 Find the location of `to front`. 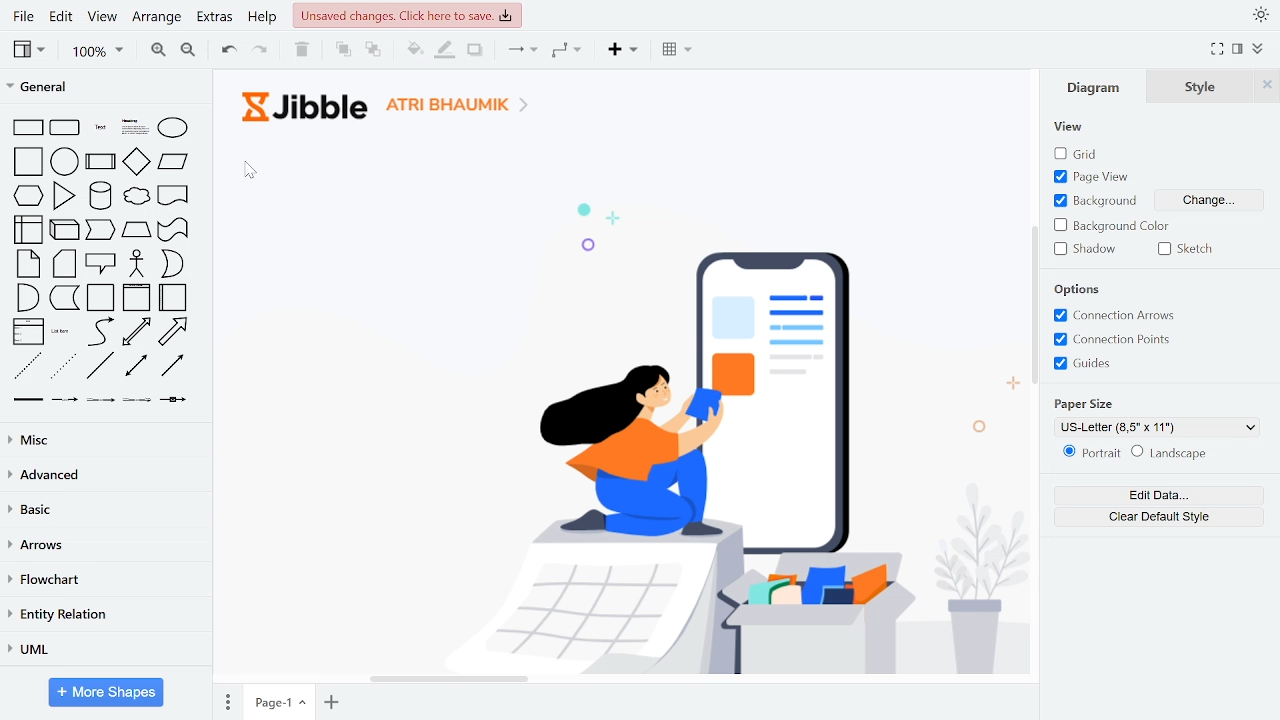

to front is located at coordinates (343, 50).